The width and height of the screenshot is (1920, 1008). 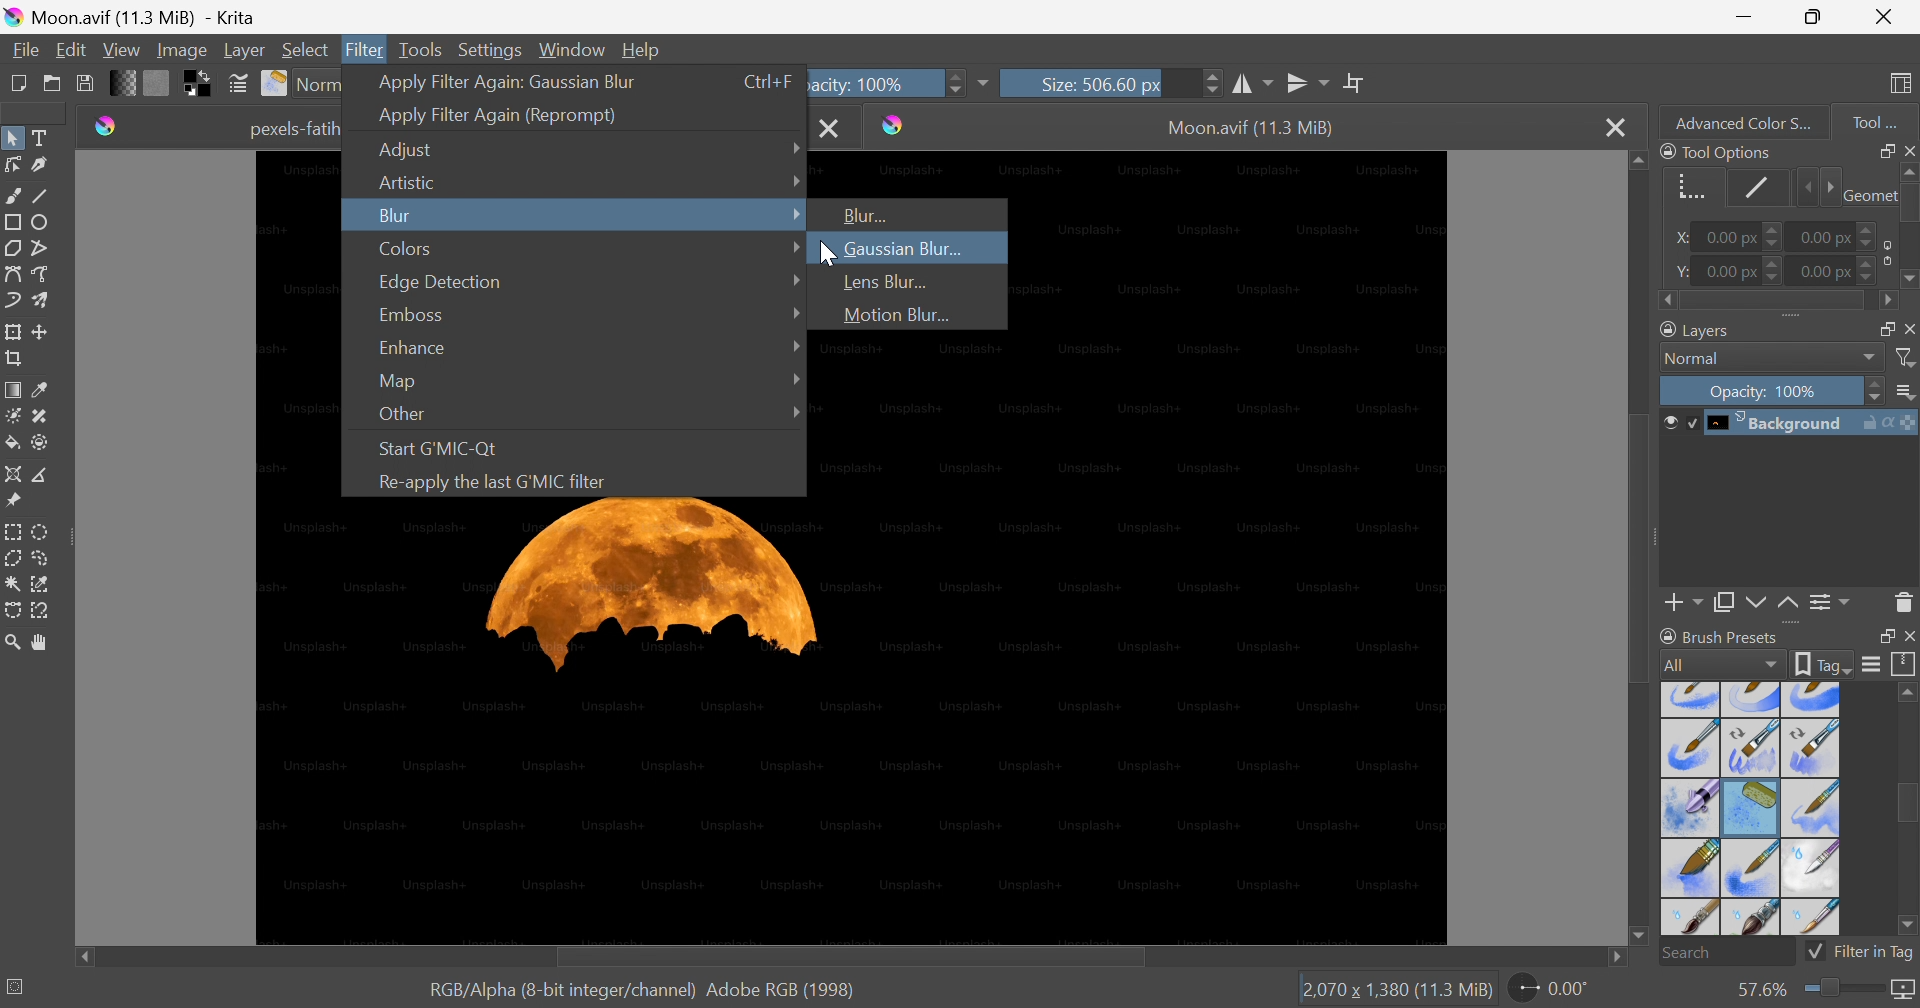 What do you see at coordinates (1720, 666) in the screenshot?
I see `All` at bounding box center [1720, 666].